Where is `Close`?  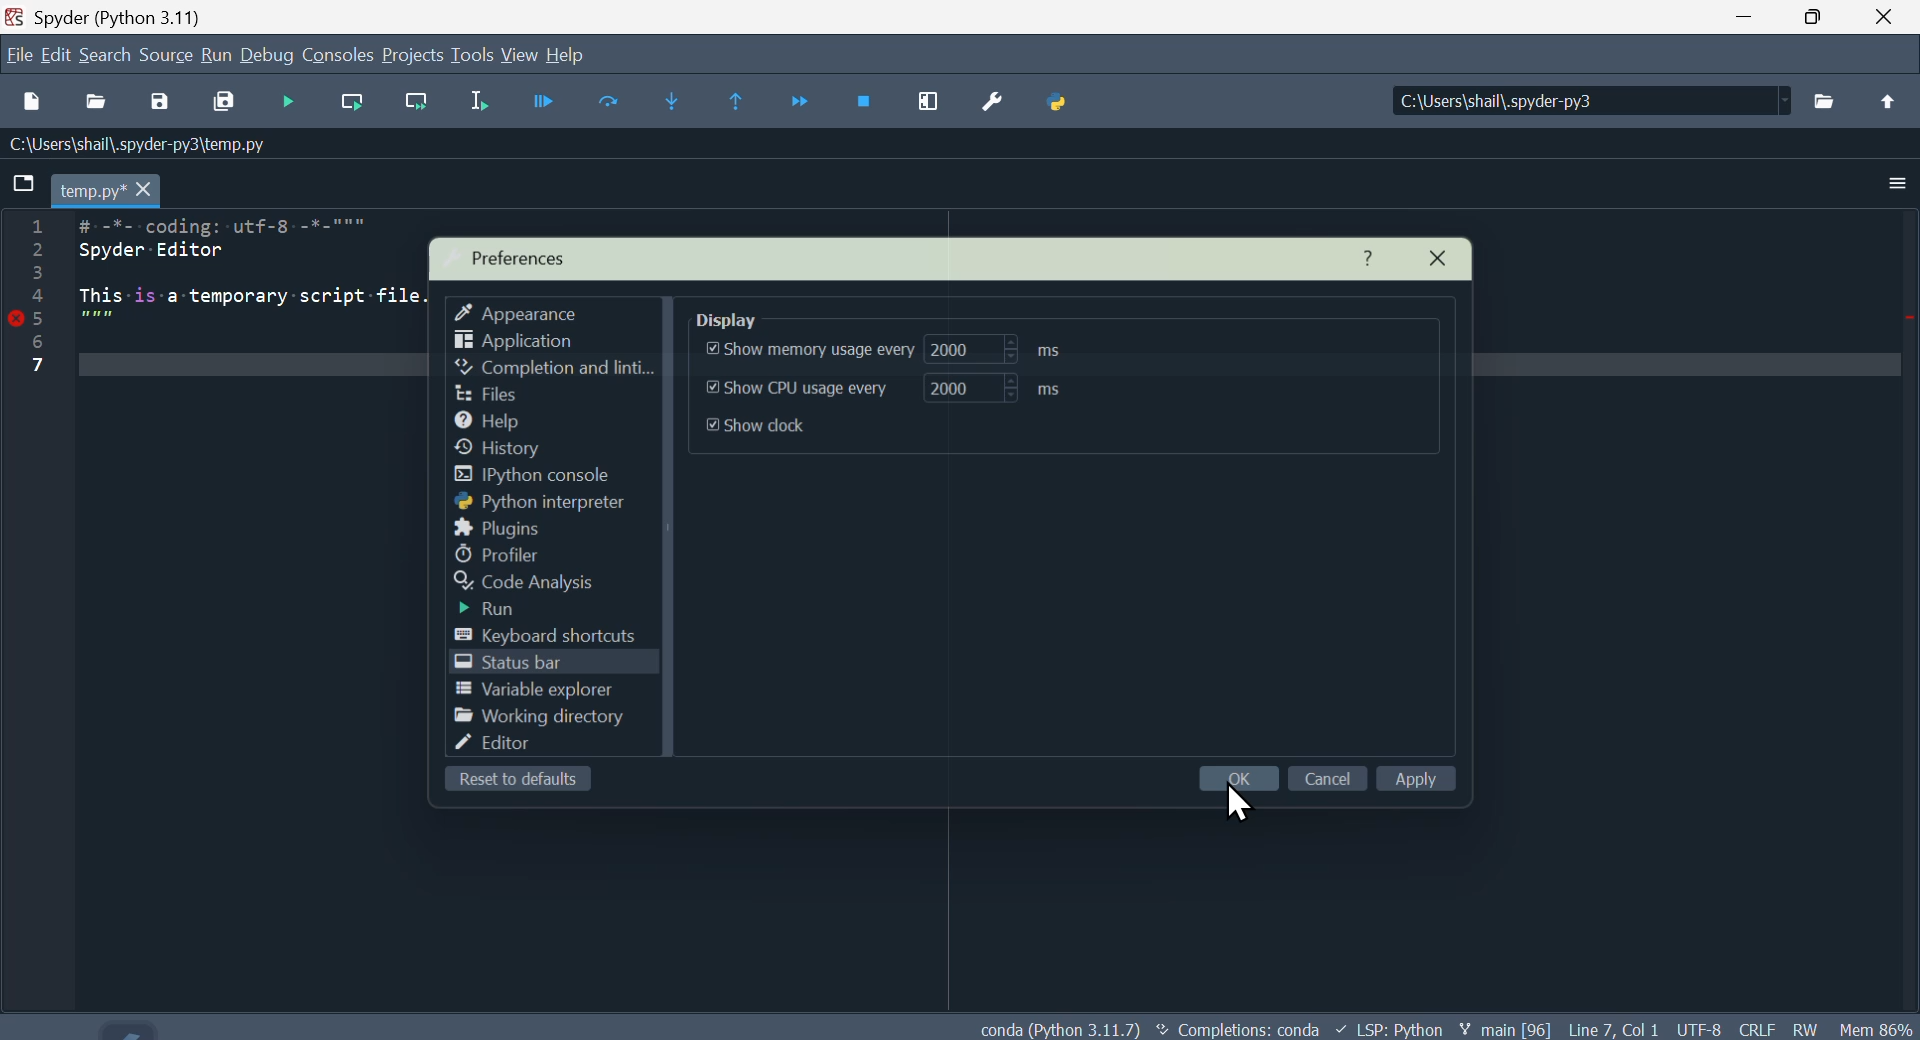
Close is located at coordinates (1889, 19).